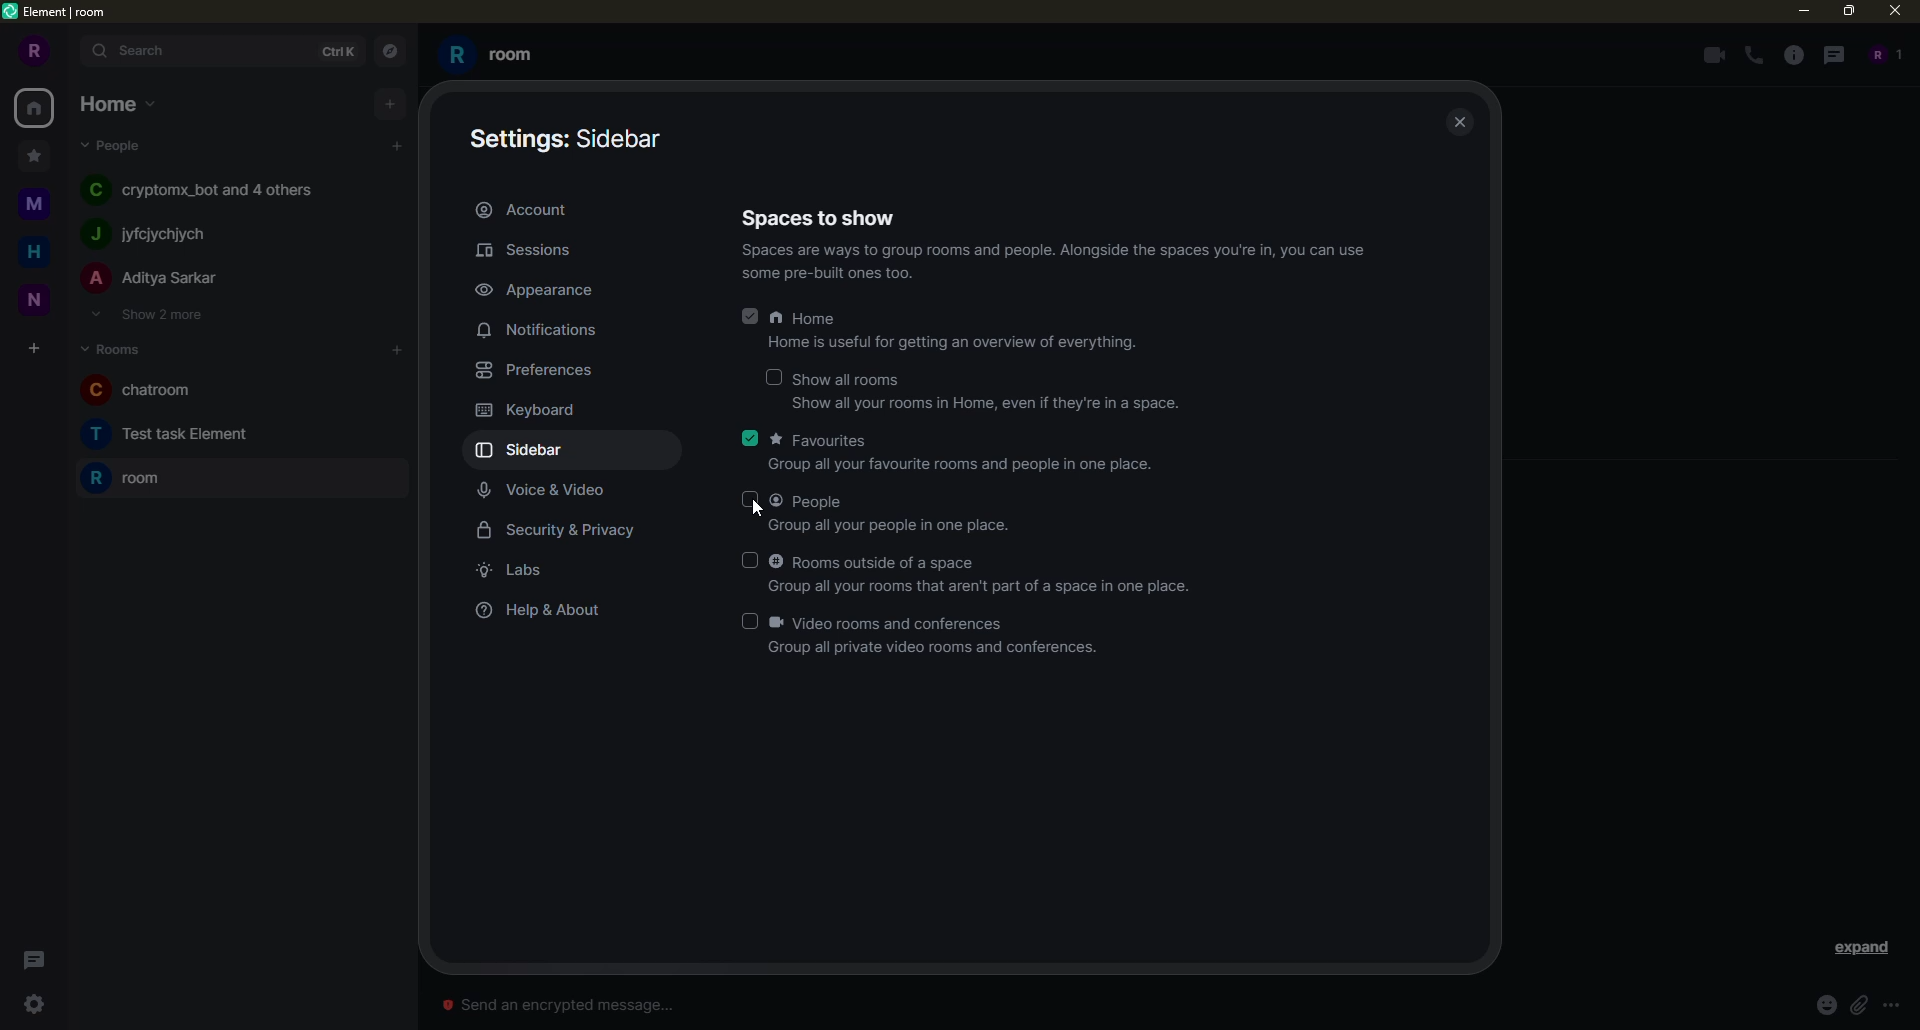 This screenshot has height=1030, width=1920. Describe the element at coordinates (32, 956) in the screenshot. I see `threads` at that location.